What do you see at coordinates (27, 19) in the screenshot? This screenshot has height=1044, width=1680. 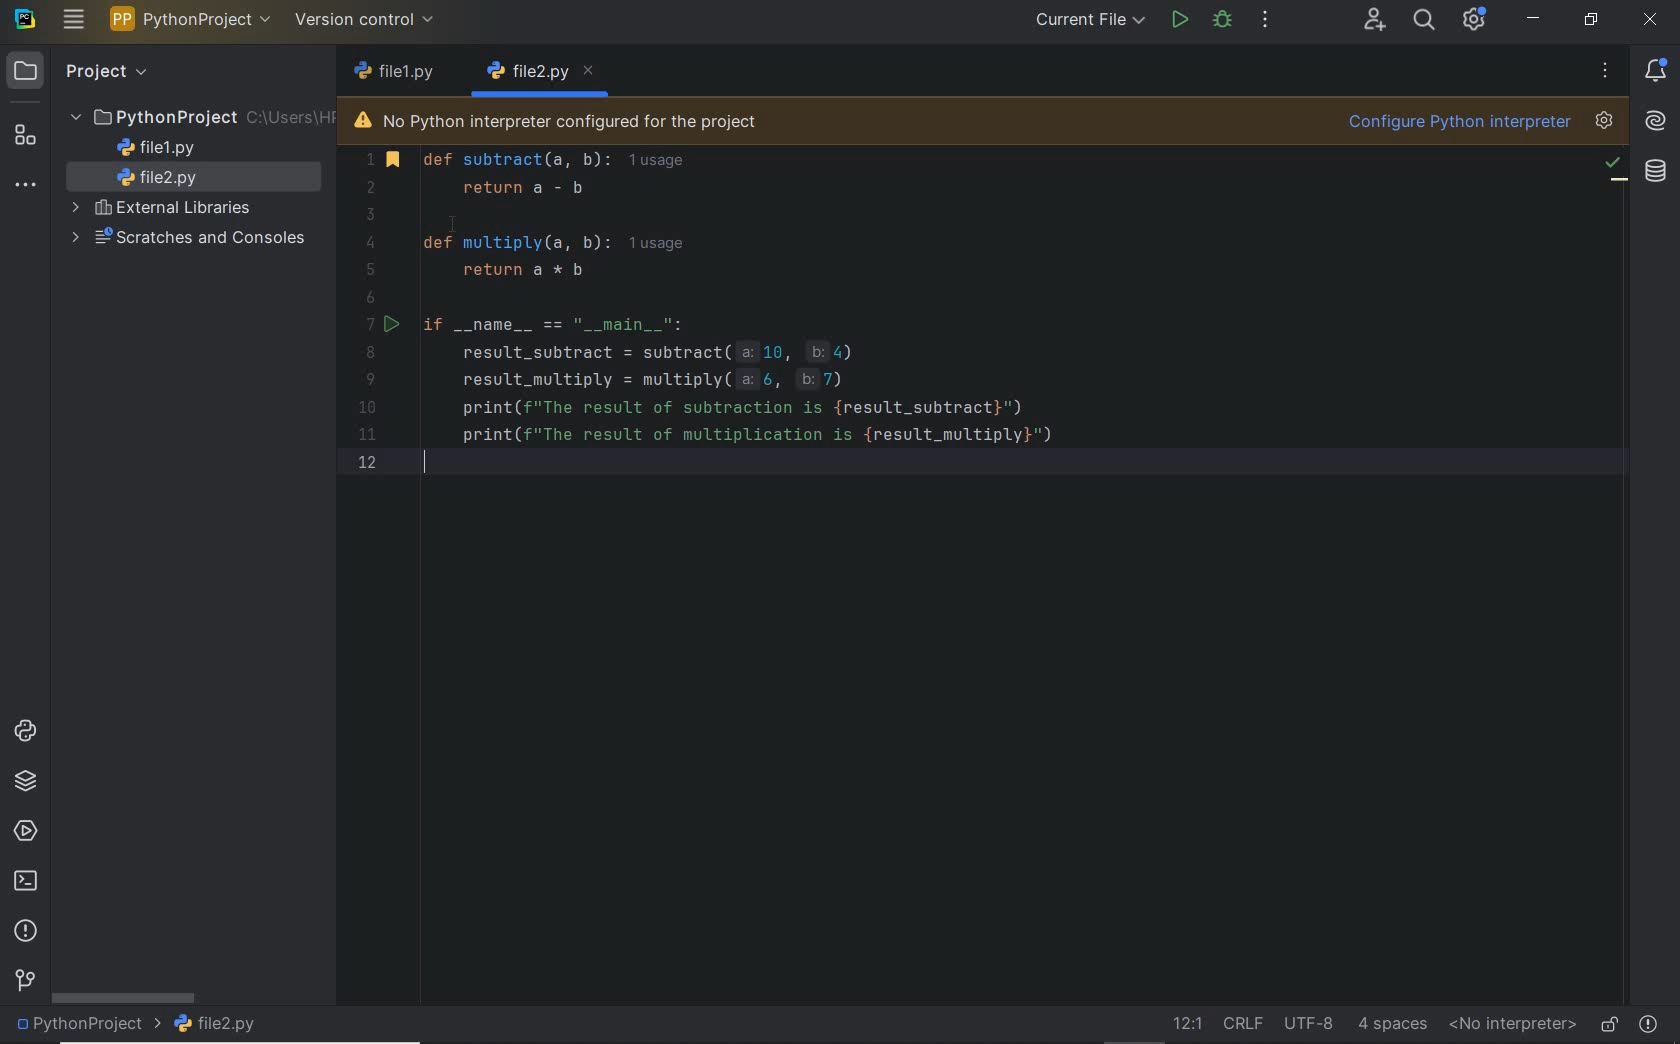 I see `system name` at bounding box center [27, 19].